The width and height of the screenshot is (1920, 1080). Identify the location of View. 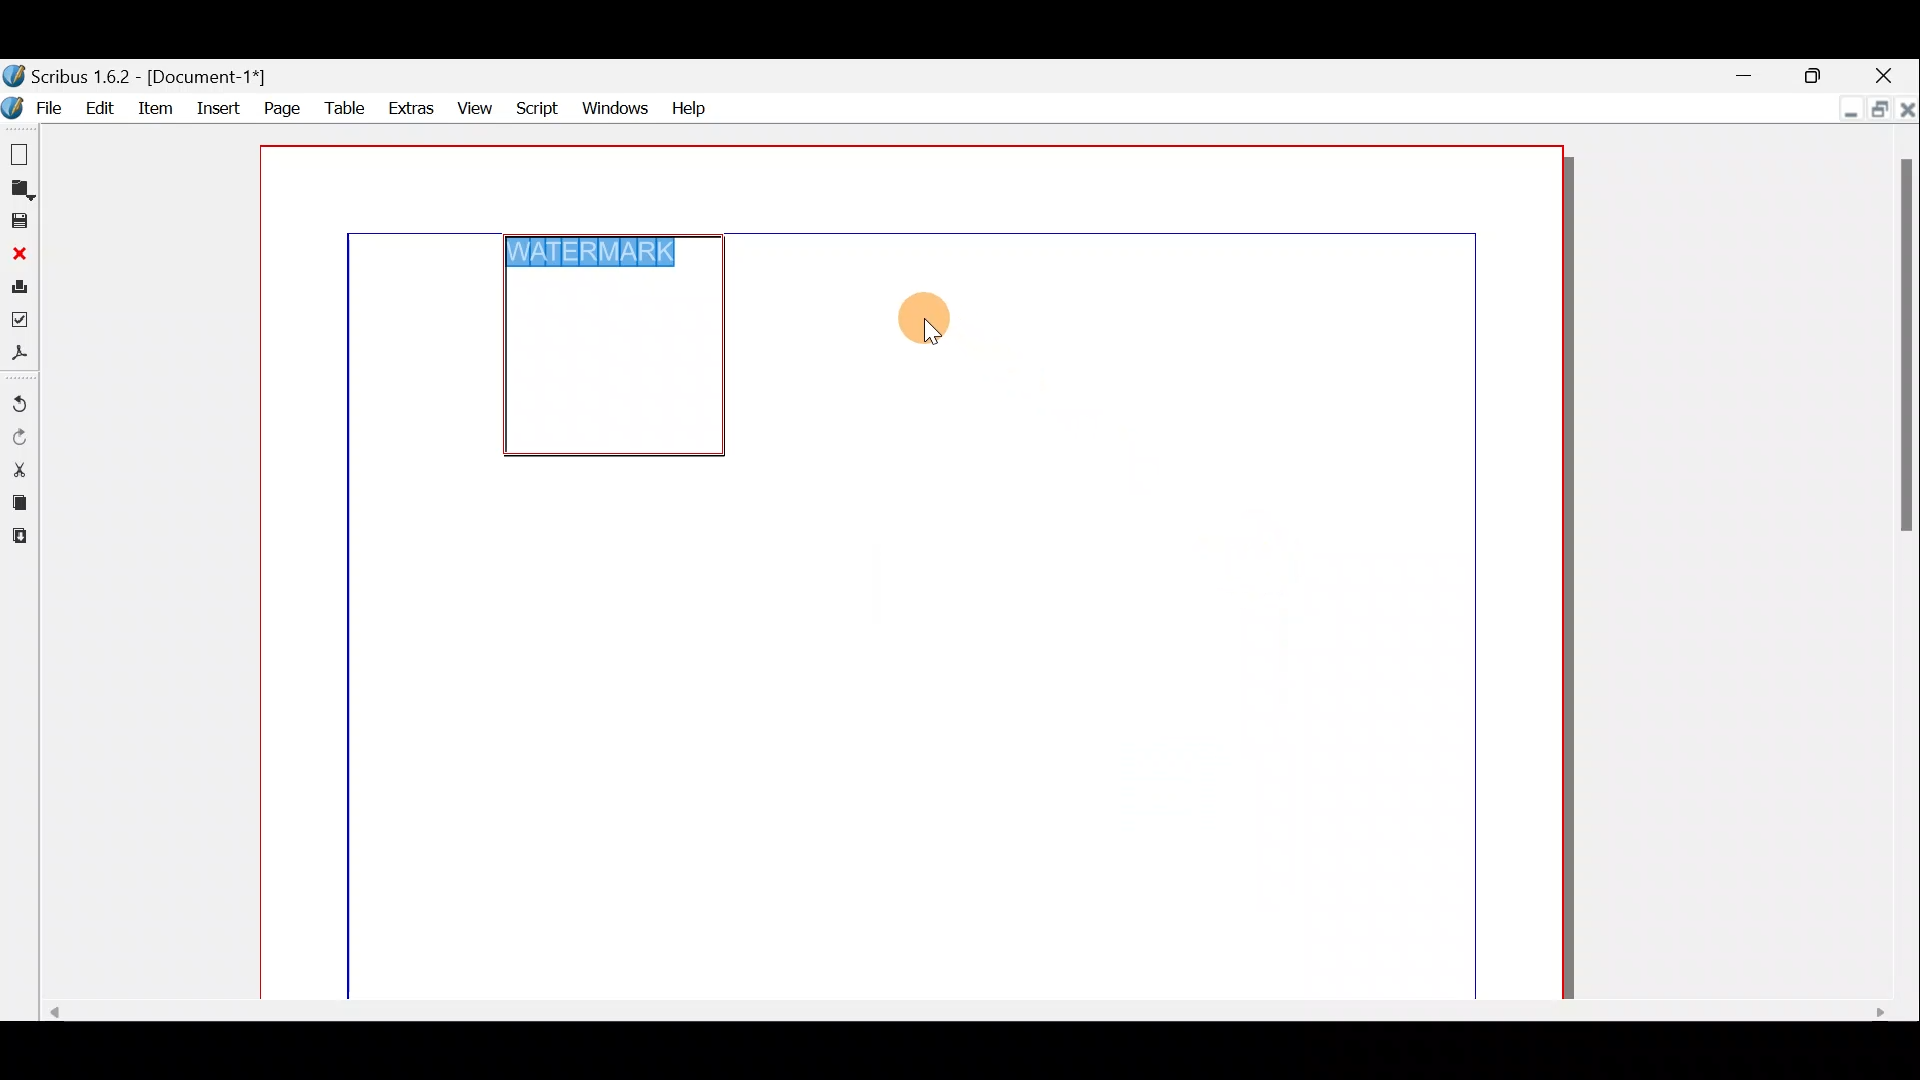
(475, 107).